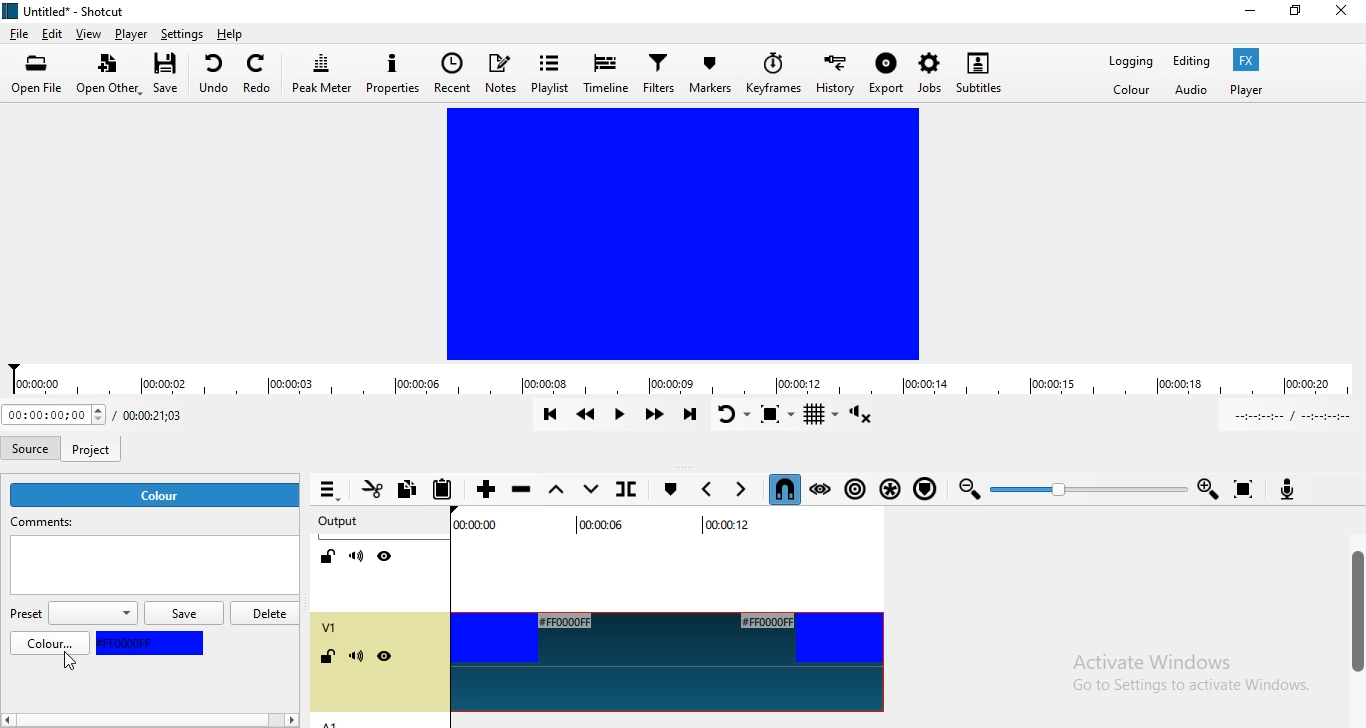 The height and width of the screenshot is (728, 1366). Describe the element at coordinates (500, 72) in the screenshot. I see `Notes` at that location.